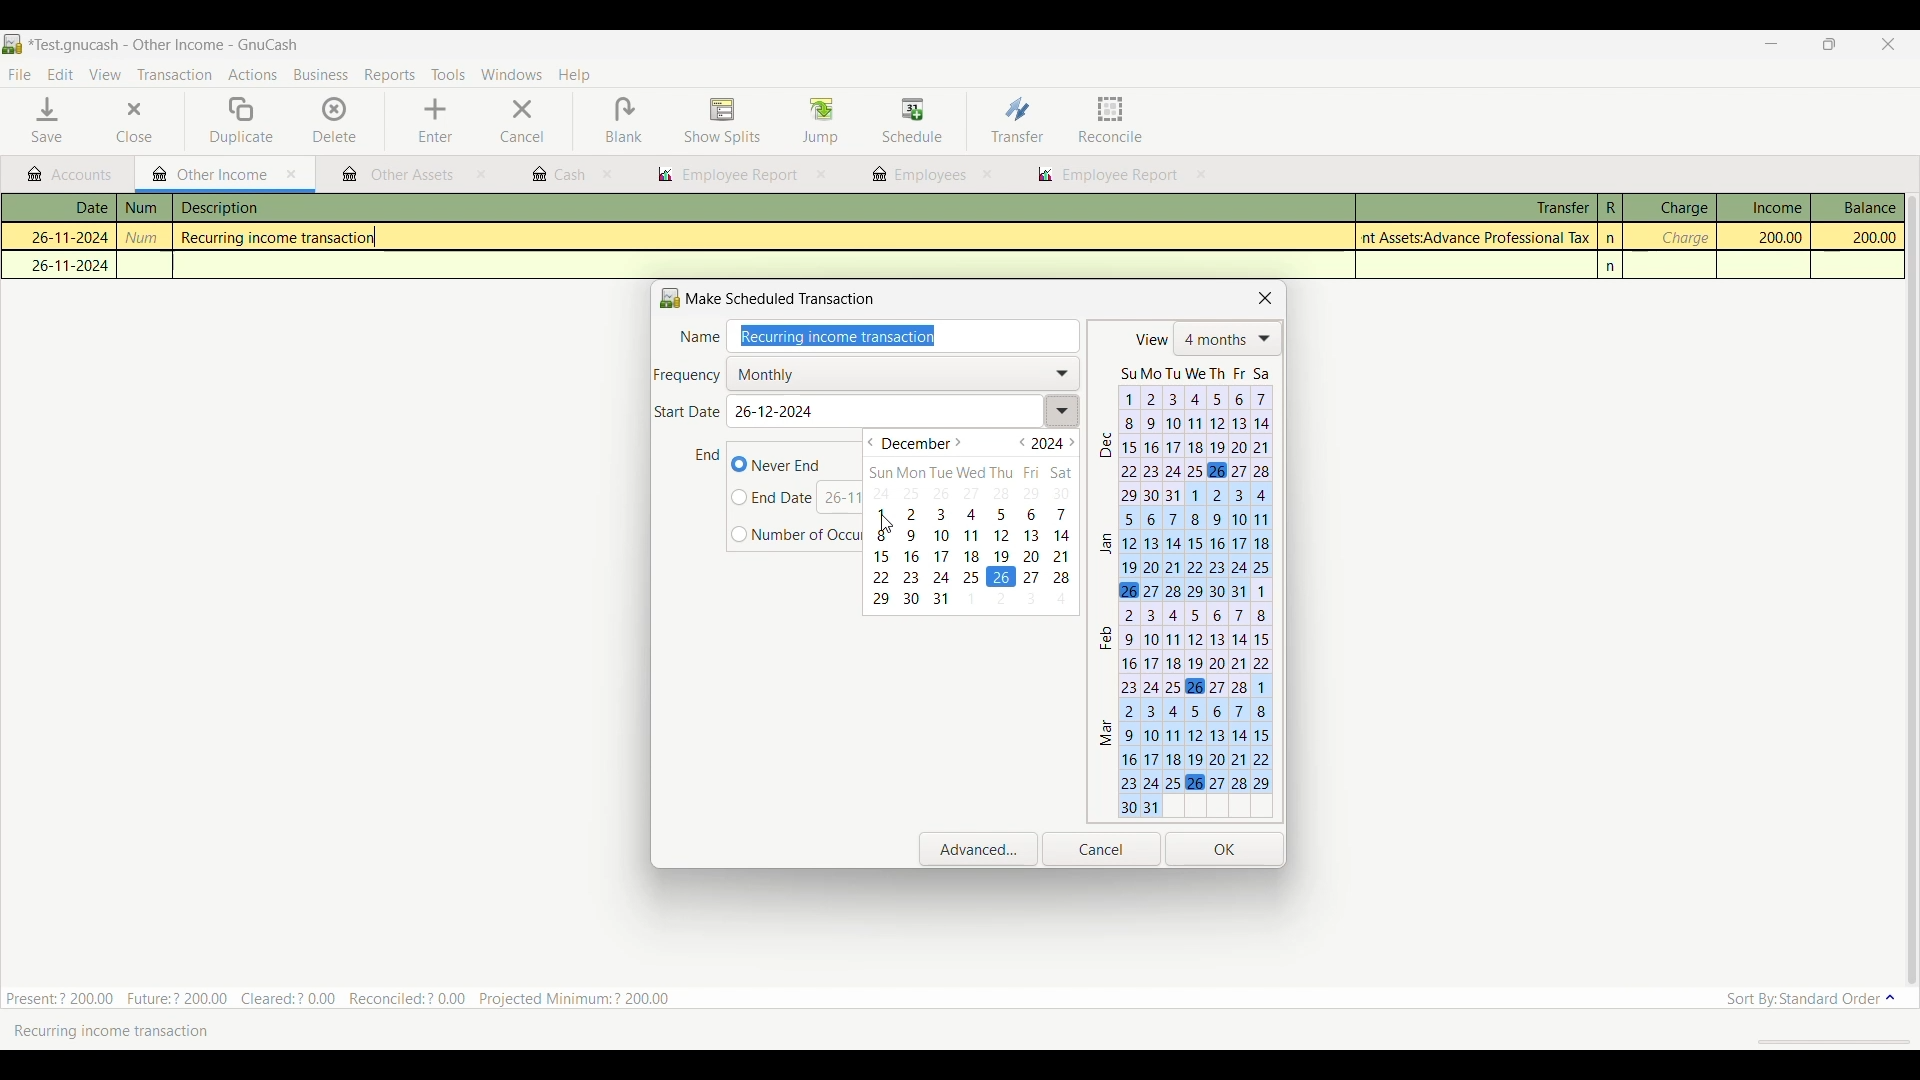 This screenshot has width=1920, height=1080. What do you see at coordinates (1683, 238) in the screenshot?
I see `charge` at bounding box center [1683, 238].